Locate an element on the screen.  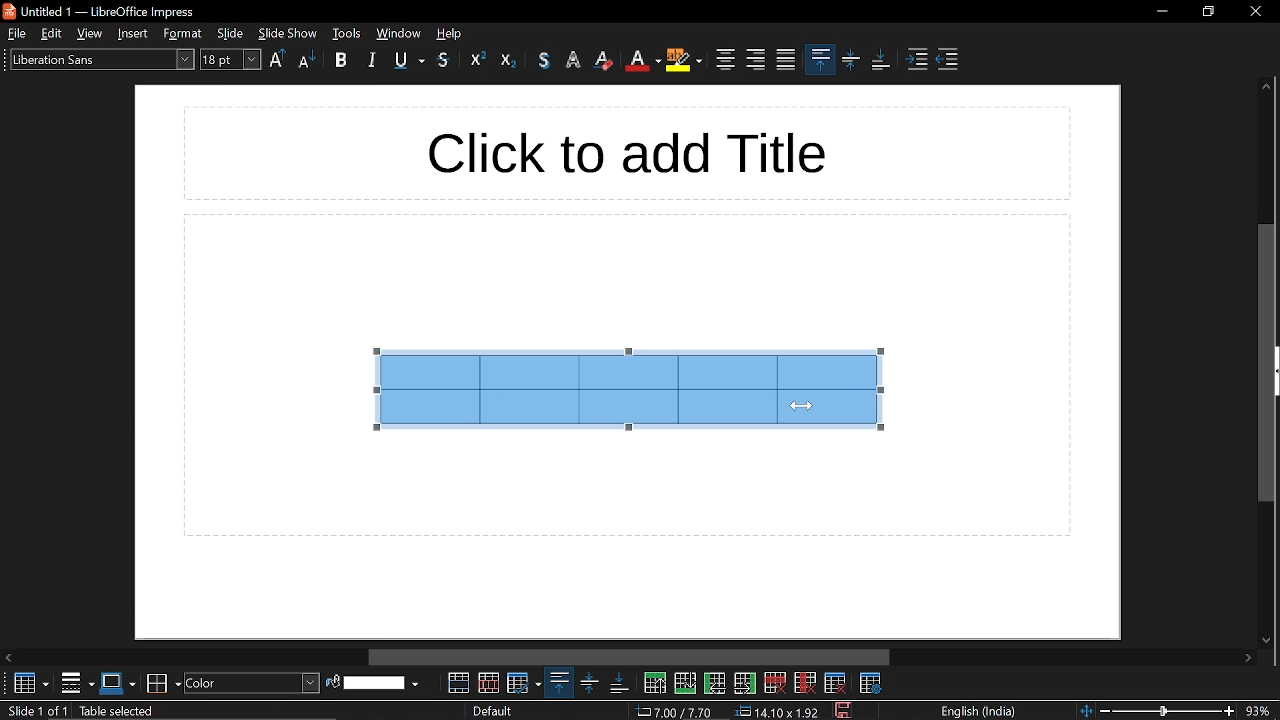
vertical scrollbar is located at coordinates (1263, 363).